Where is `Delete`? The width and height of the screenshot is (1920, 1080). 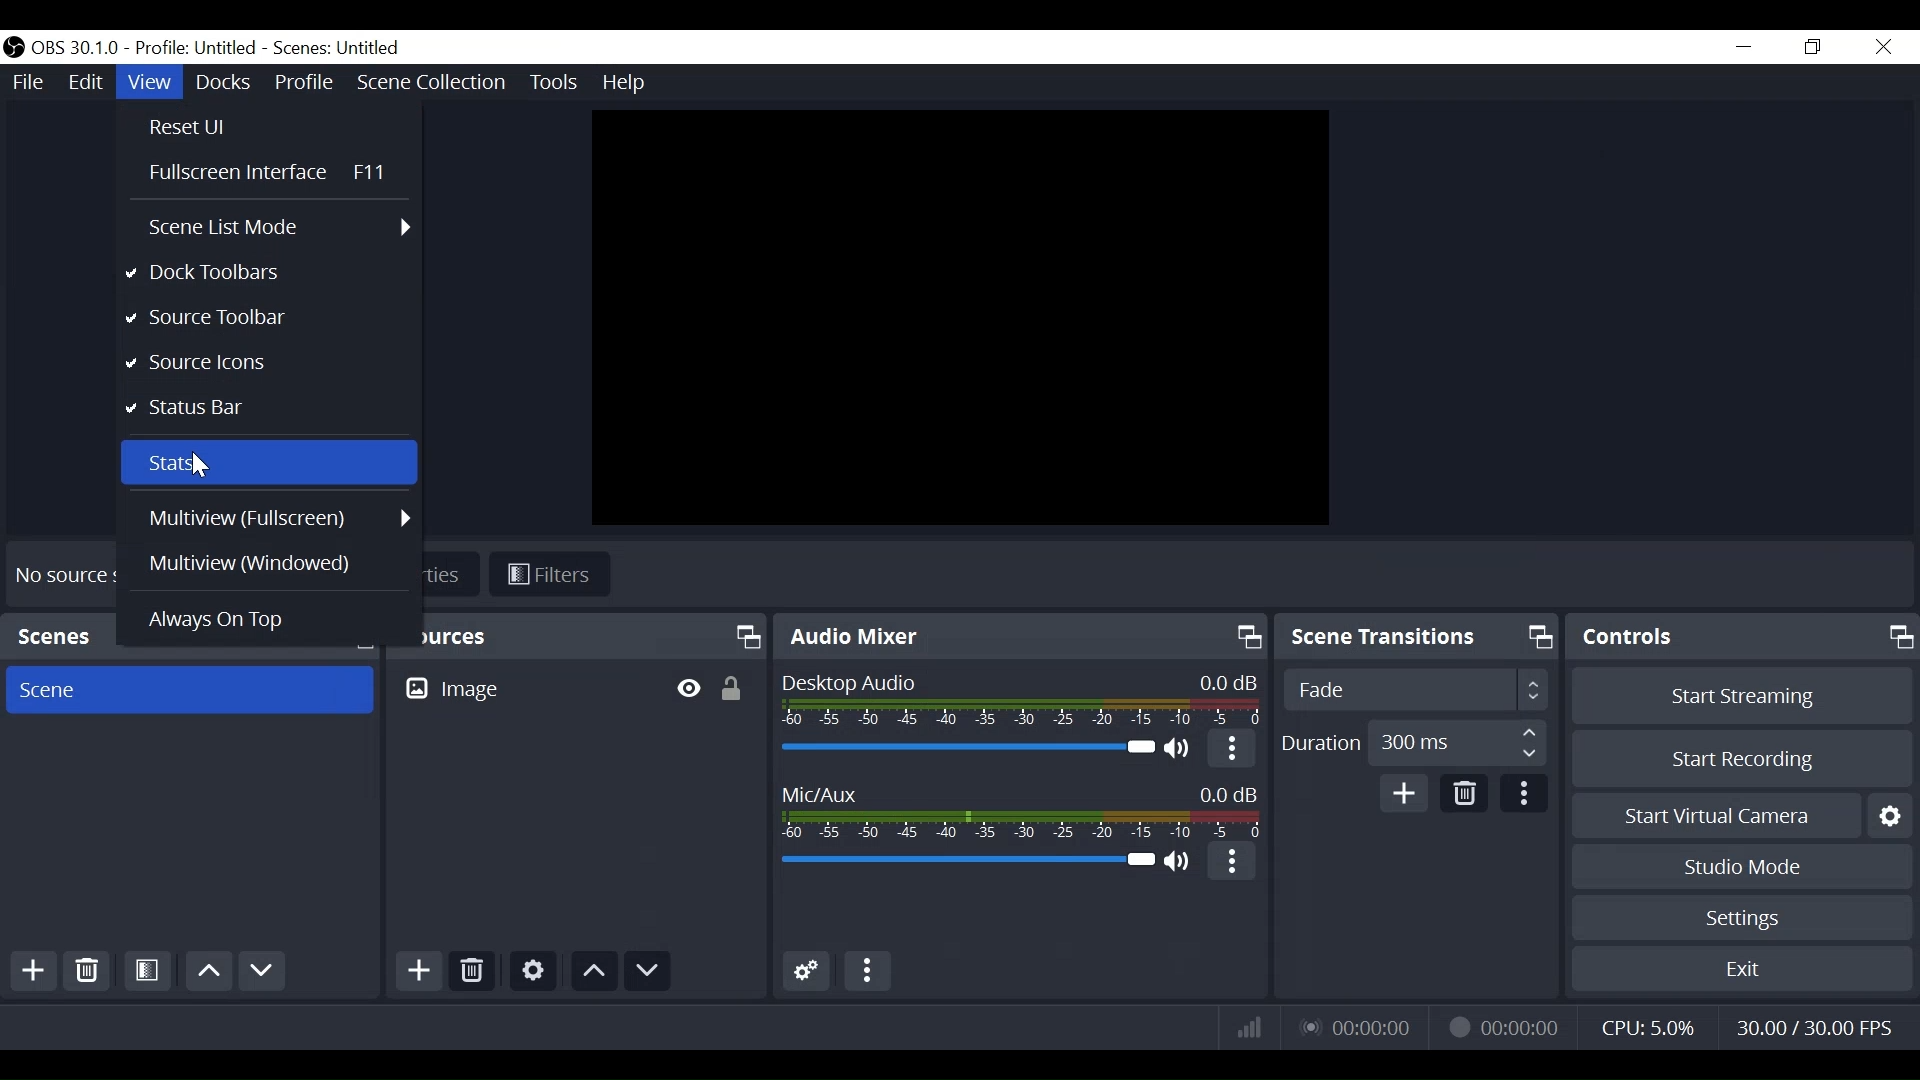 Delete is located at coordinates (1463, 794).